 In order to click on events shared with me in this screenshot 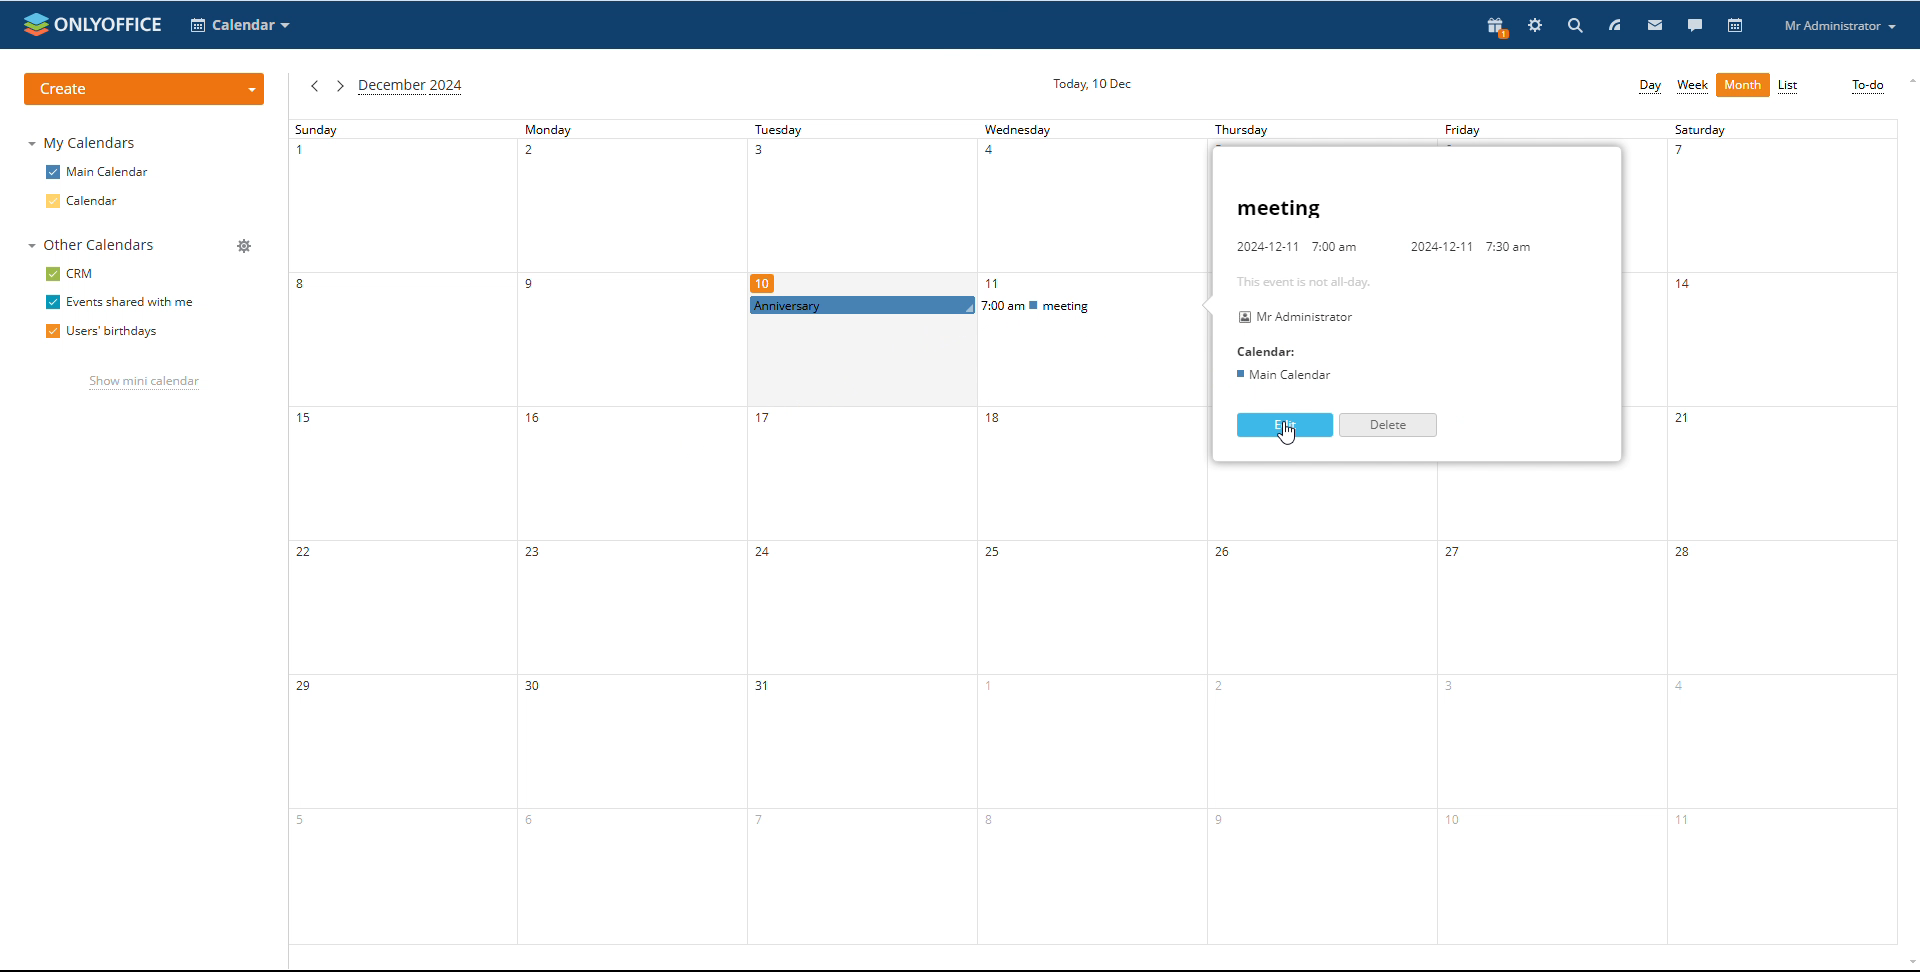, I will do `click(120, 303)`.